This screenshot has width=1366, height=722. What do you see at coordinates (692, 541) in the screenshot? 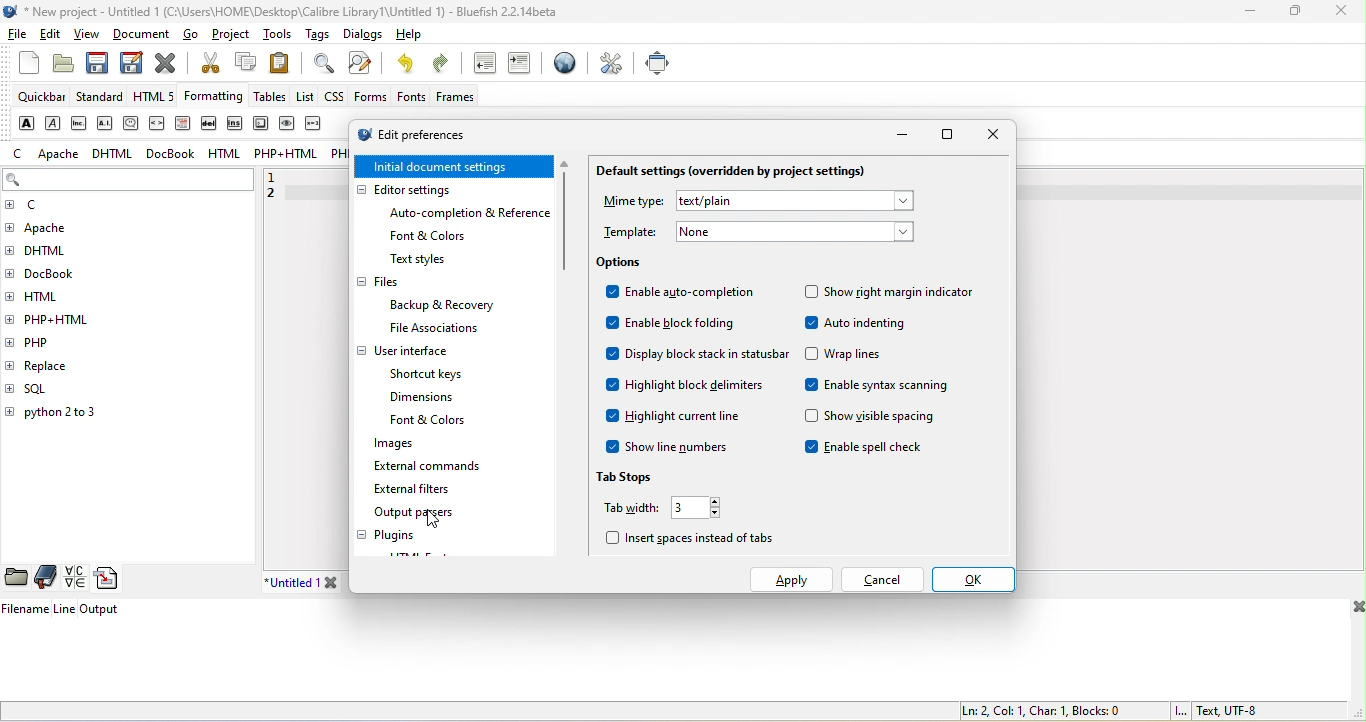
I see `insert space instead of tabs` at bounding box center [692, 541].